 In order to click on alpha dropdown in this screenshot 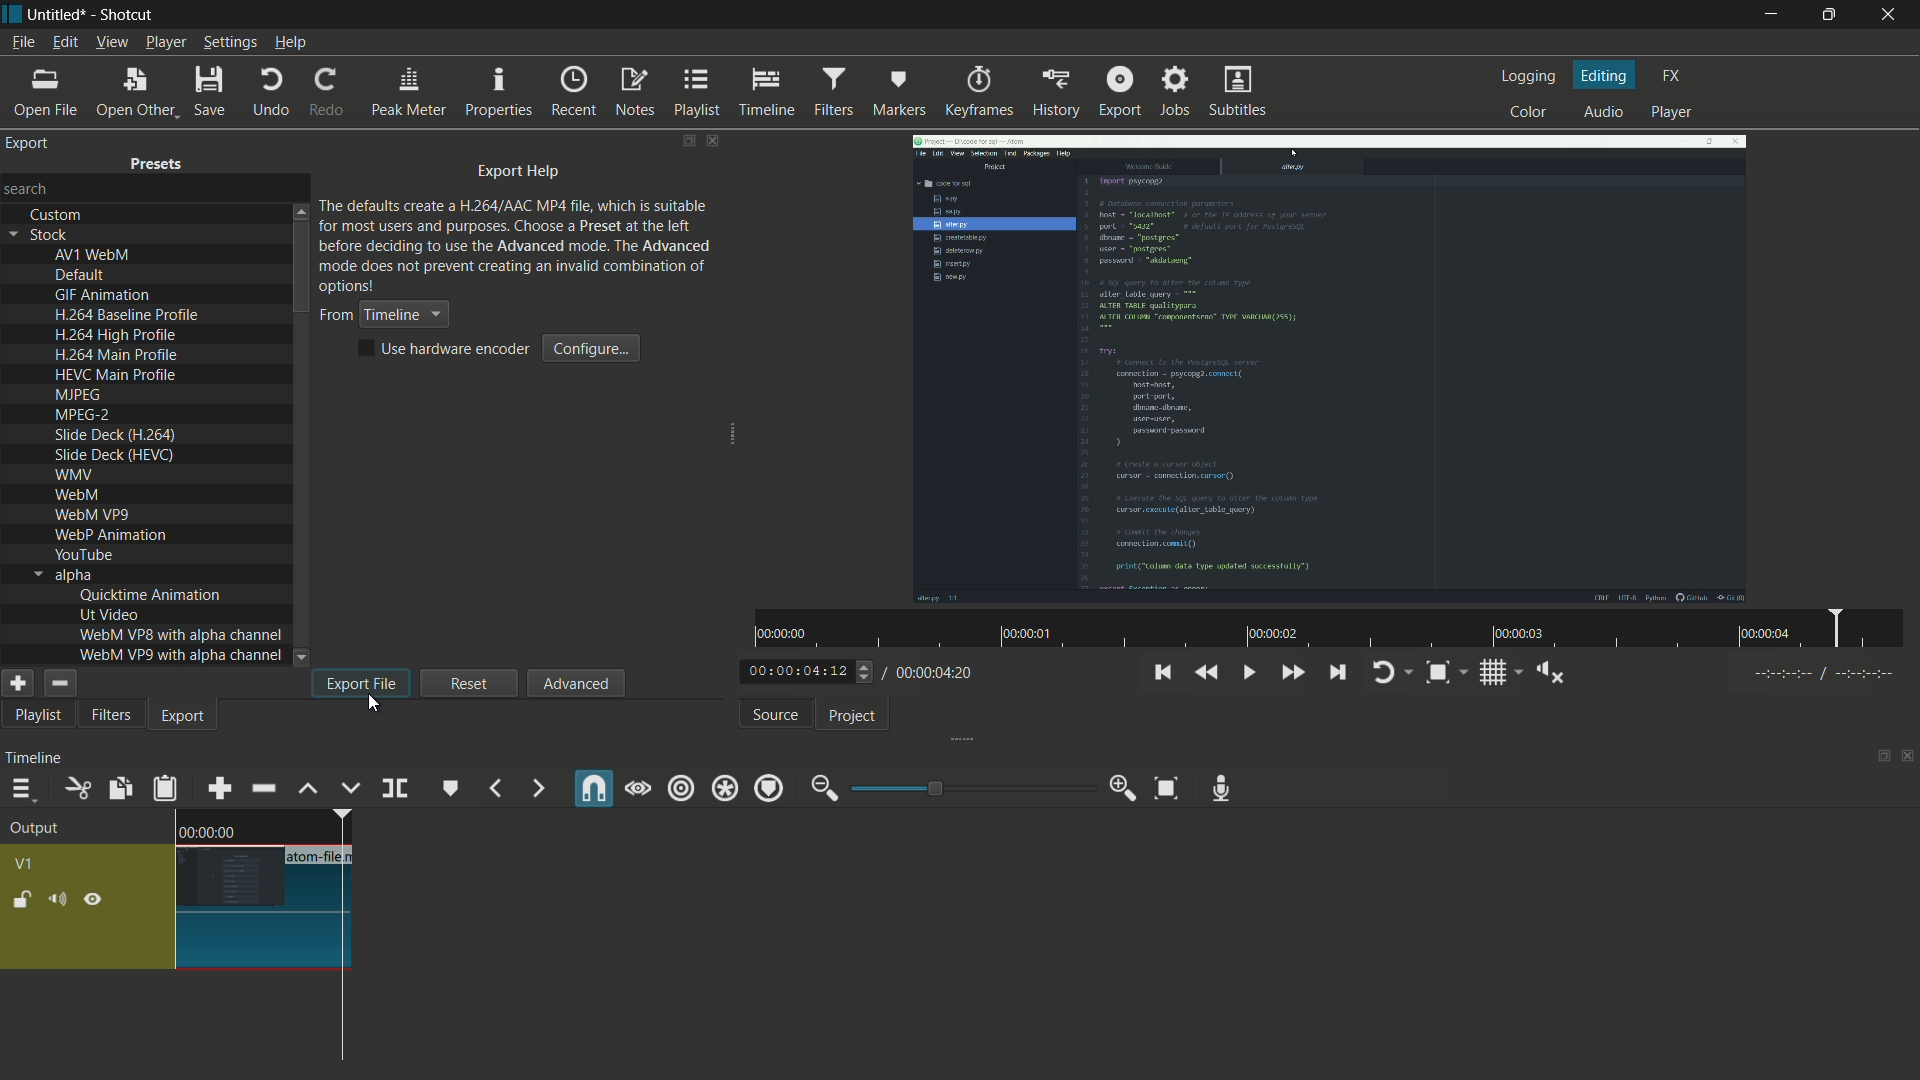, I will do `click(63, 575)`.